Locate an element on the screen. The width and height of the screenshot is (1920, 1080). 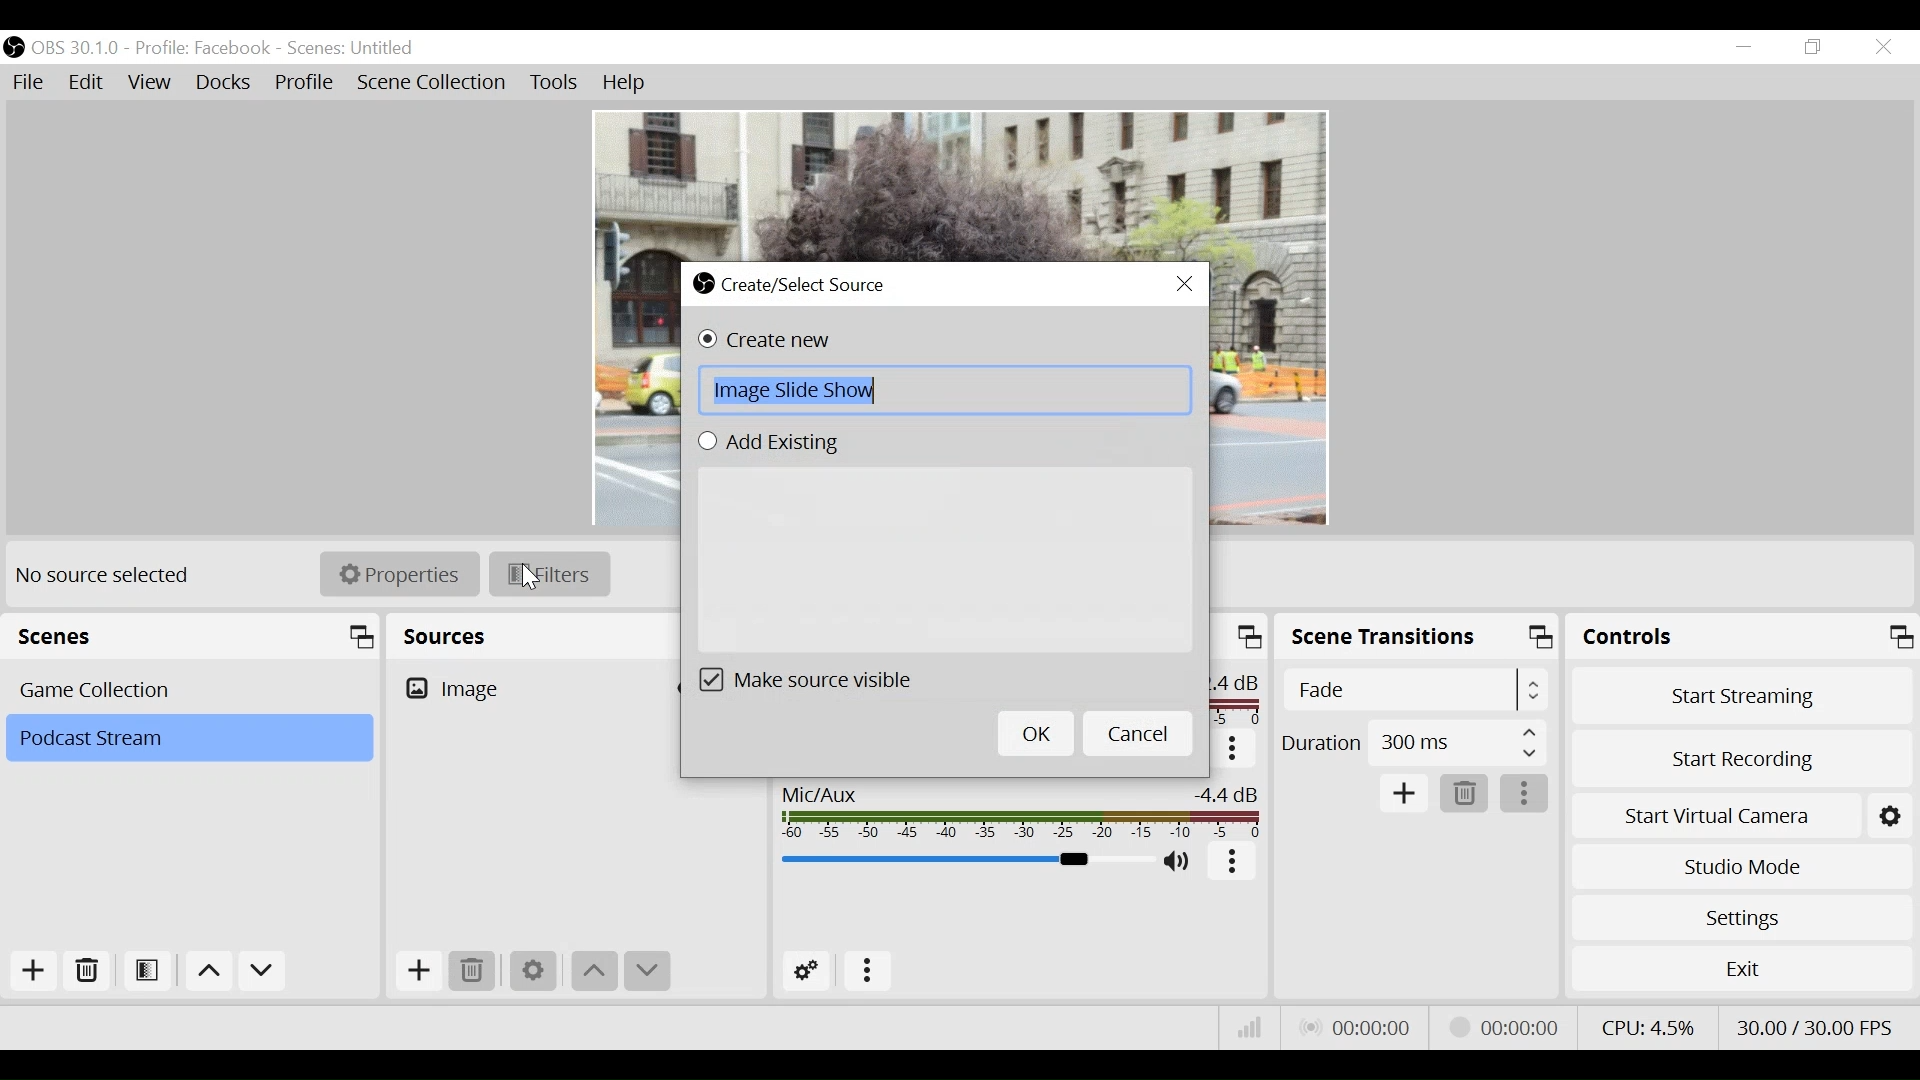
Start Streaming is located at coordinates (1743, 695).